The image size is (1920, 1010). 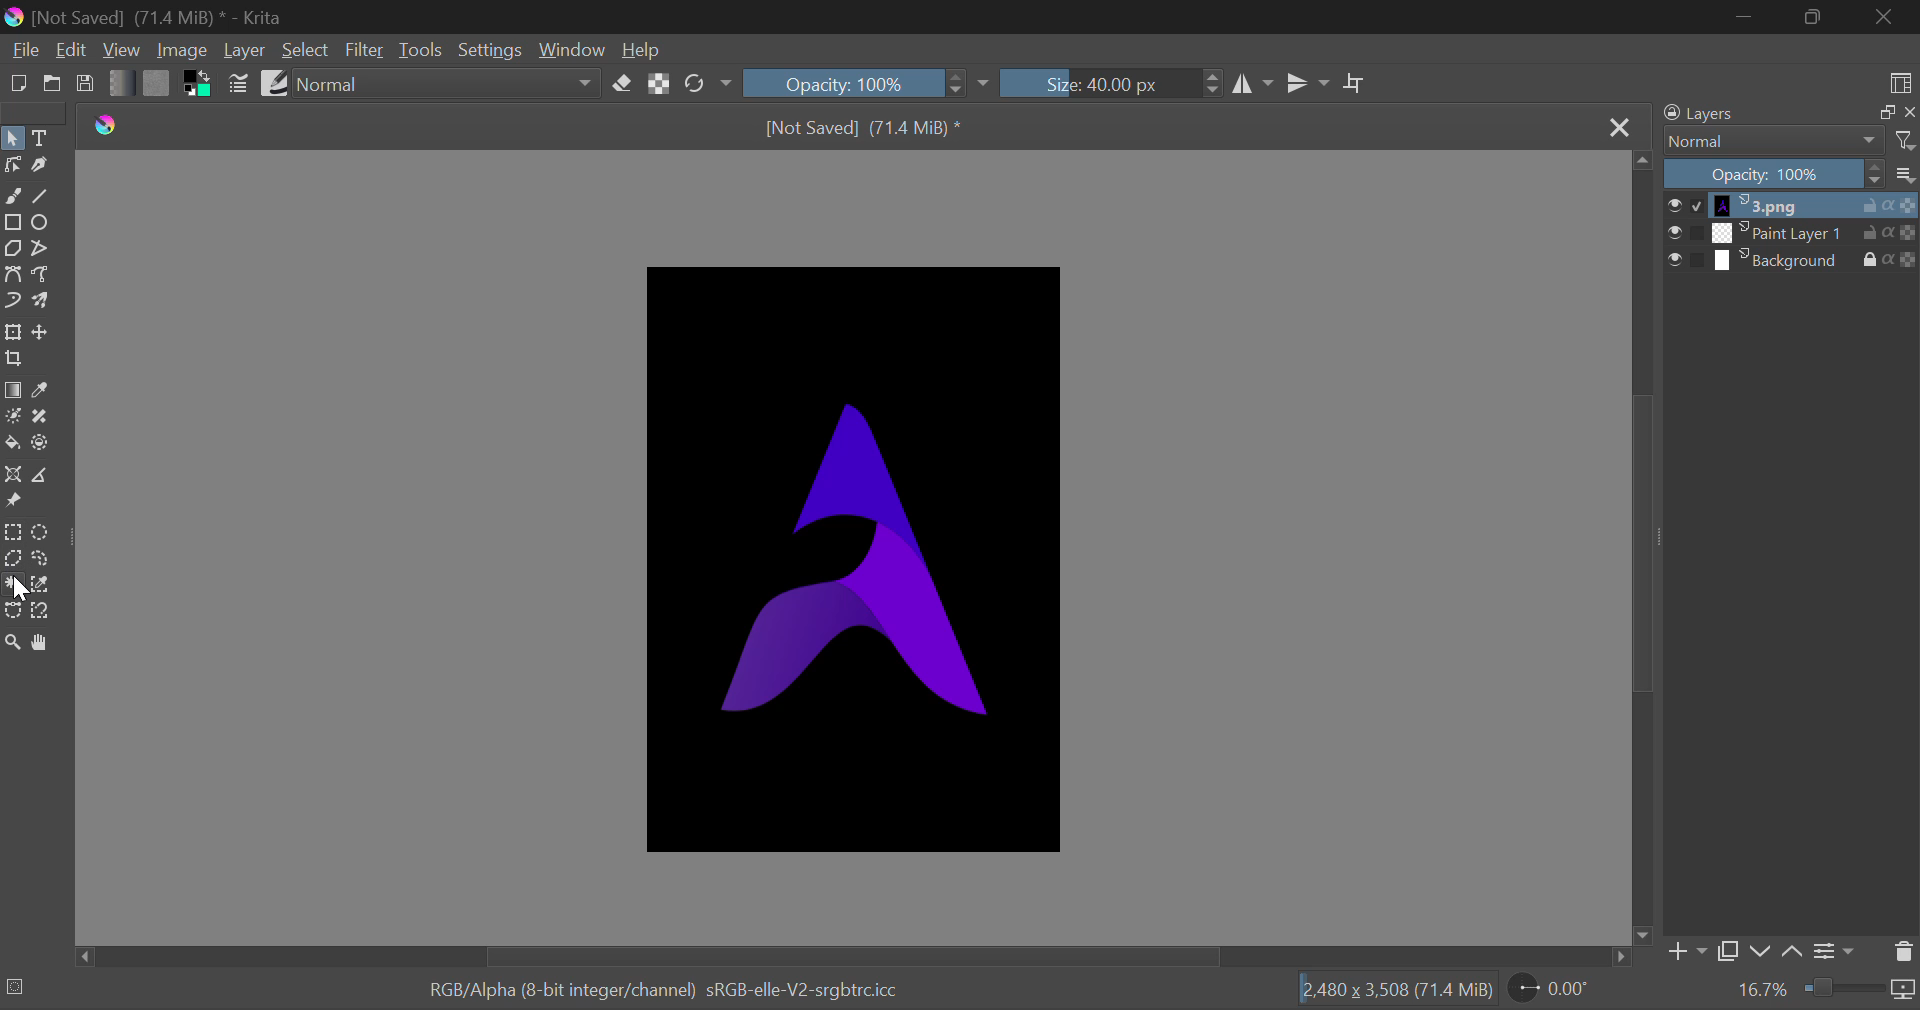 I want to click on Rectangle, so click(x=16, y=222).